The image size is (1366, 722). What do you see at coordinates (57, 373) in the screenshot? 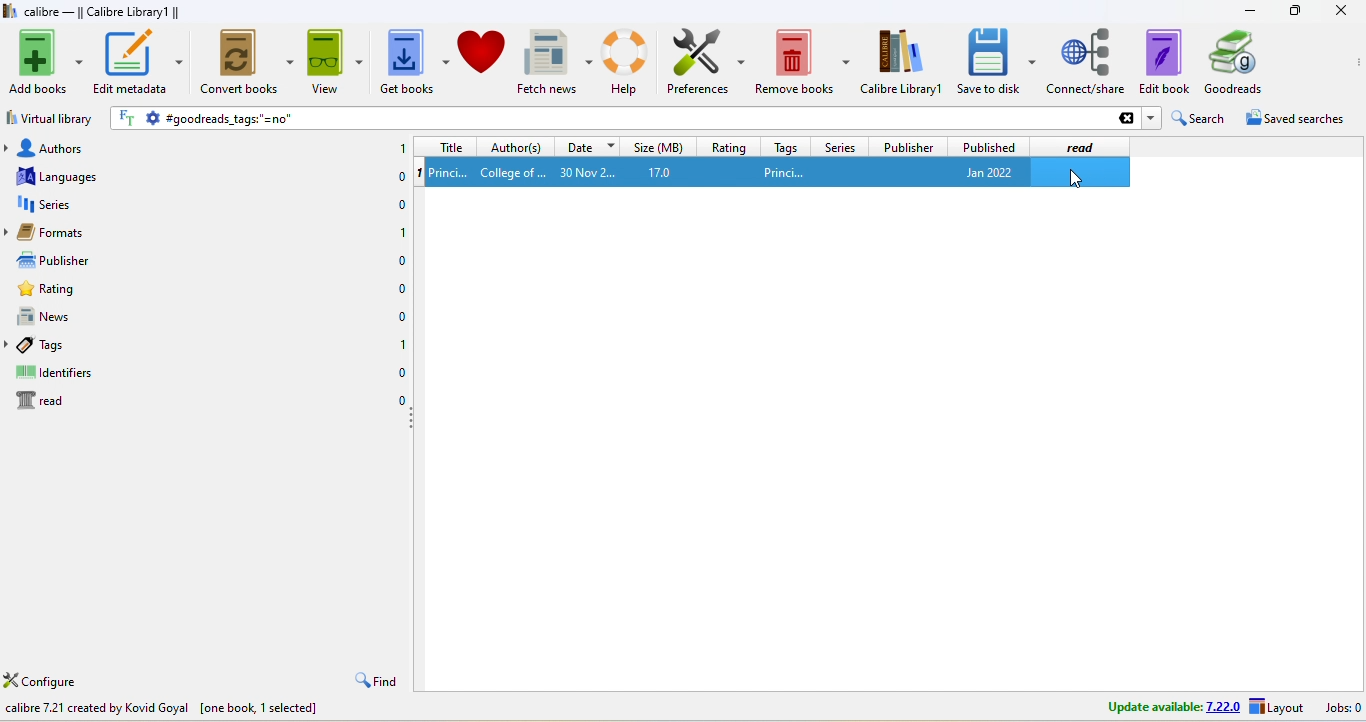
I see `identifiers` at bounding box center [57, 373].